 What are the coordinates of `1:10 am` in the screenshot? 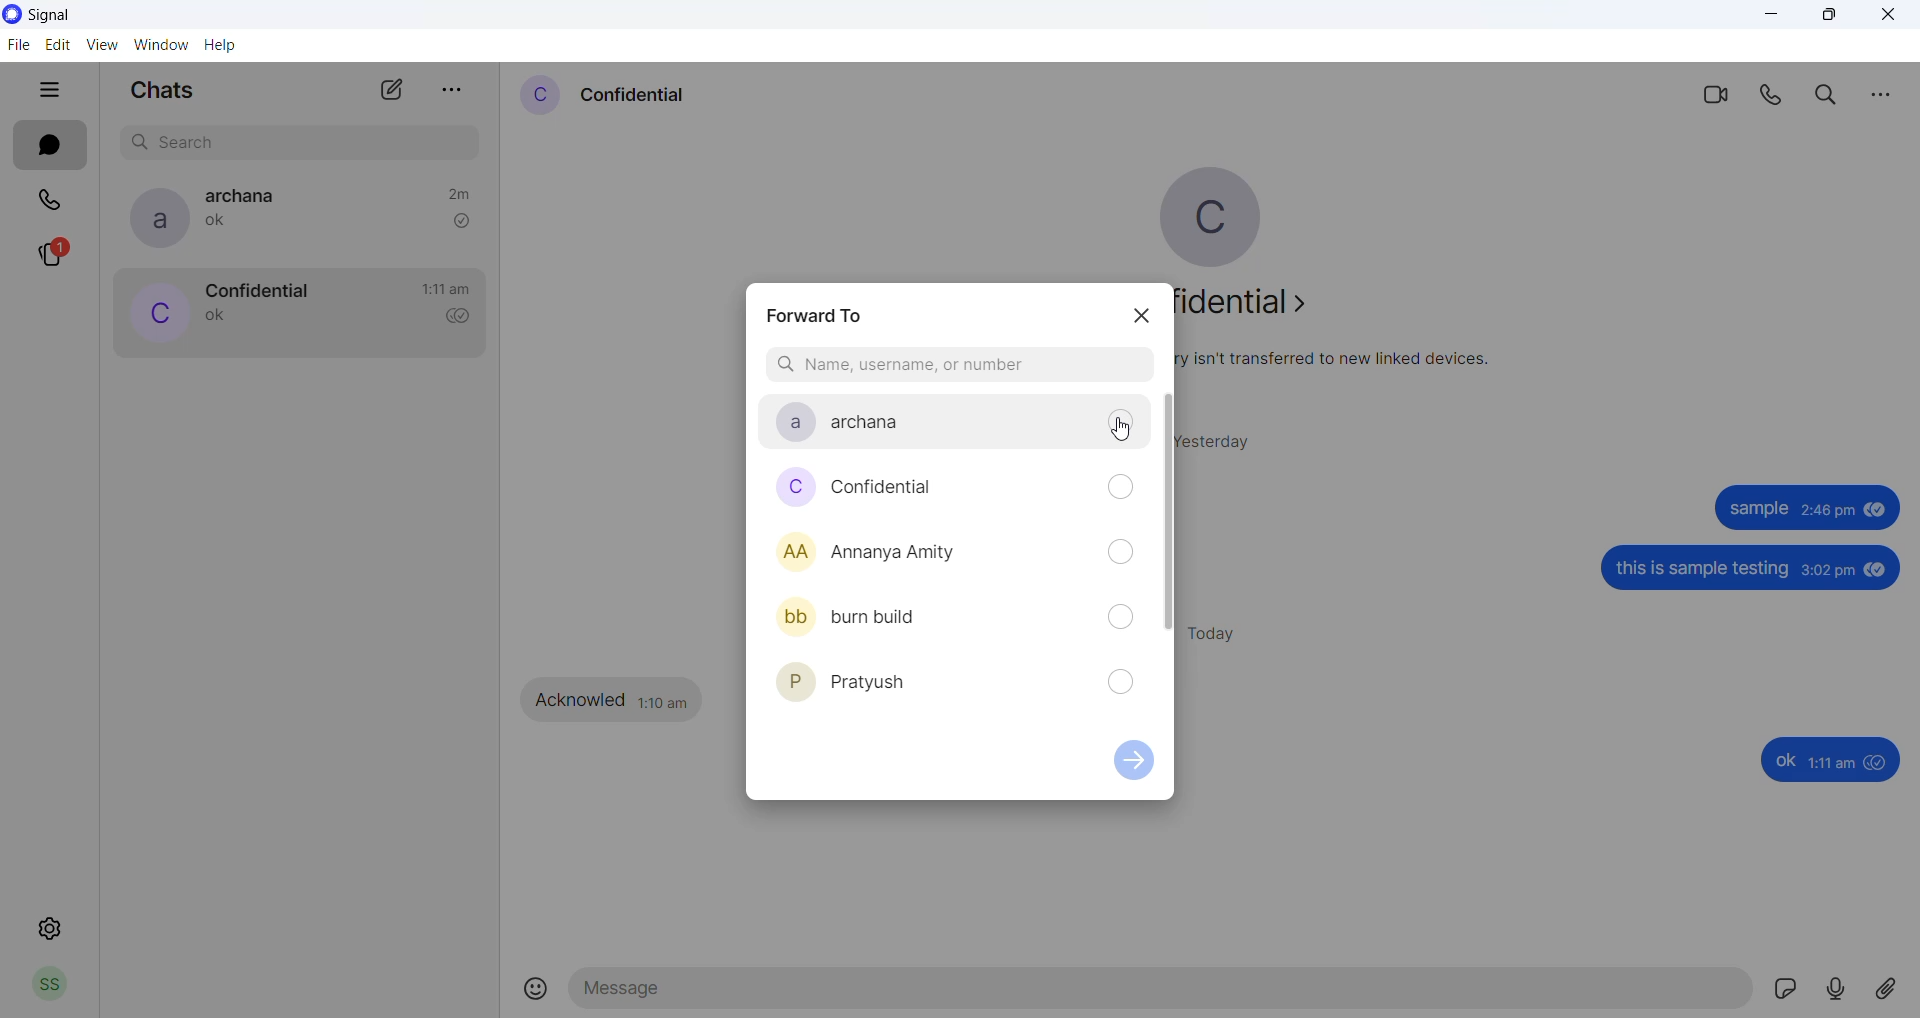 It's located at (664, 700).